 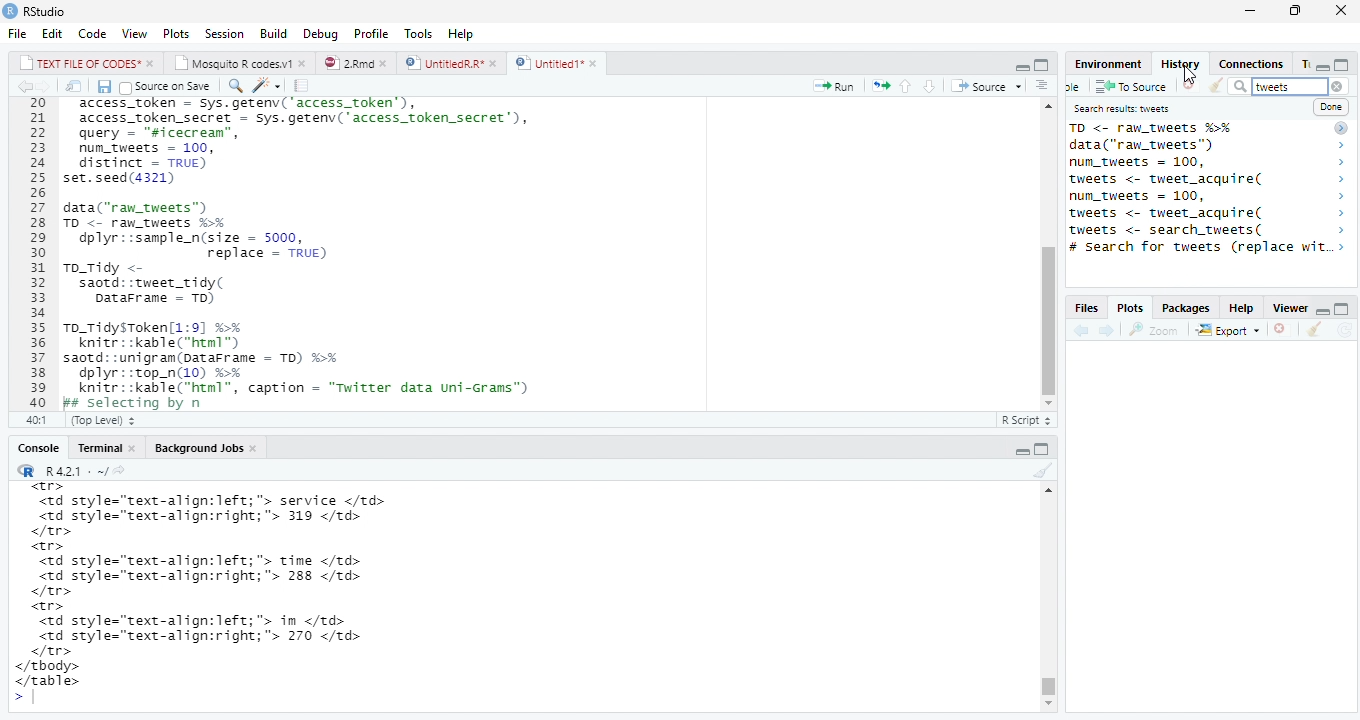 What do you see at coordinates (1177, 109) in the screenshot?
I see `Search results tweet` at bounding box center [1177, 109].